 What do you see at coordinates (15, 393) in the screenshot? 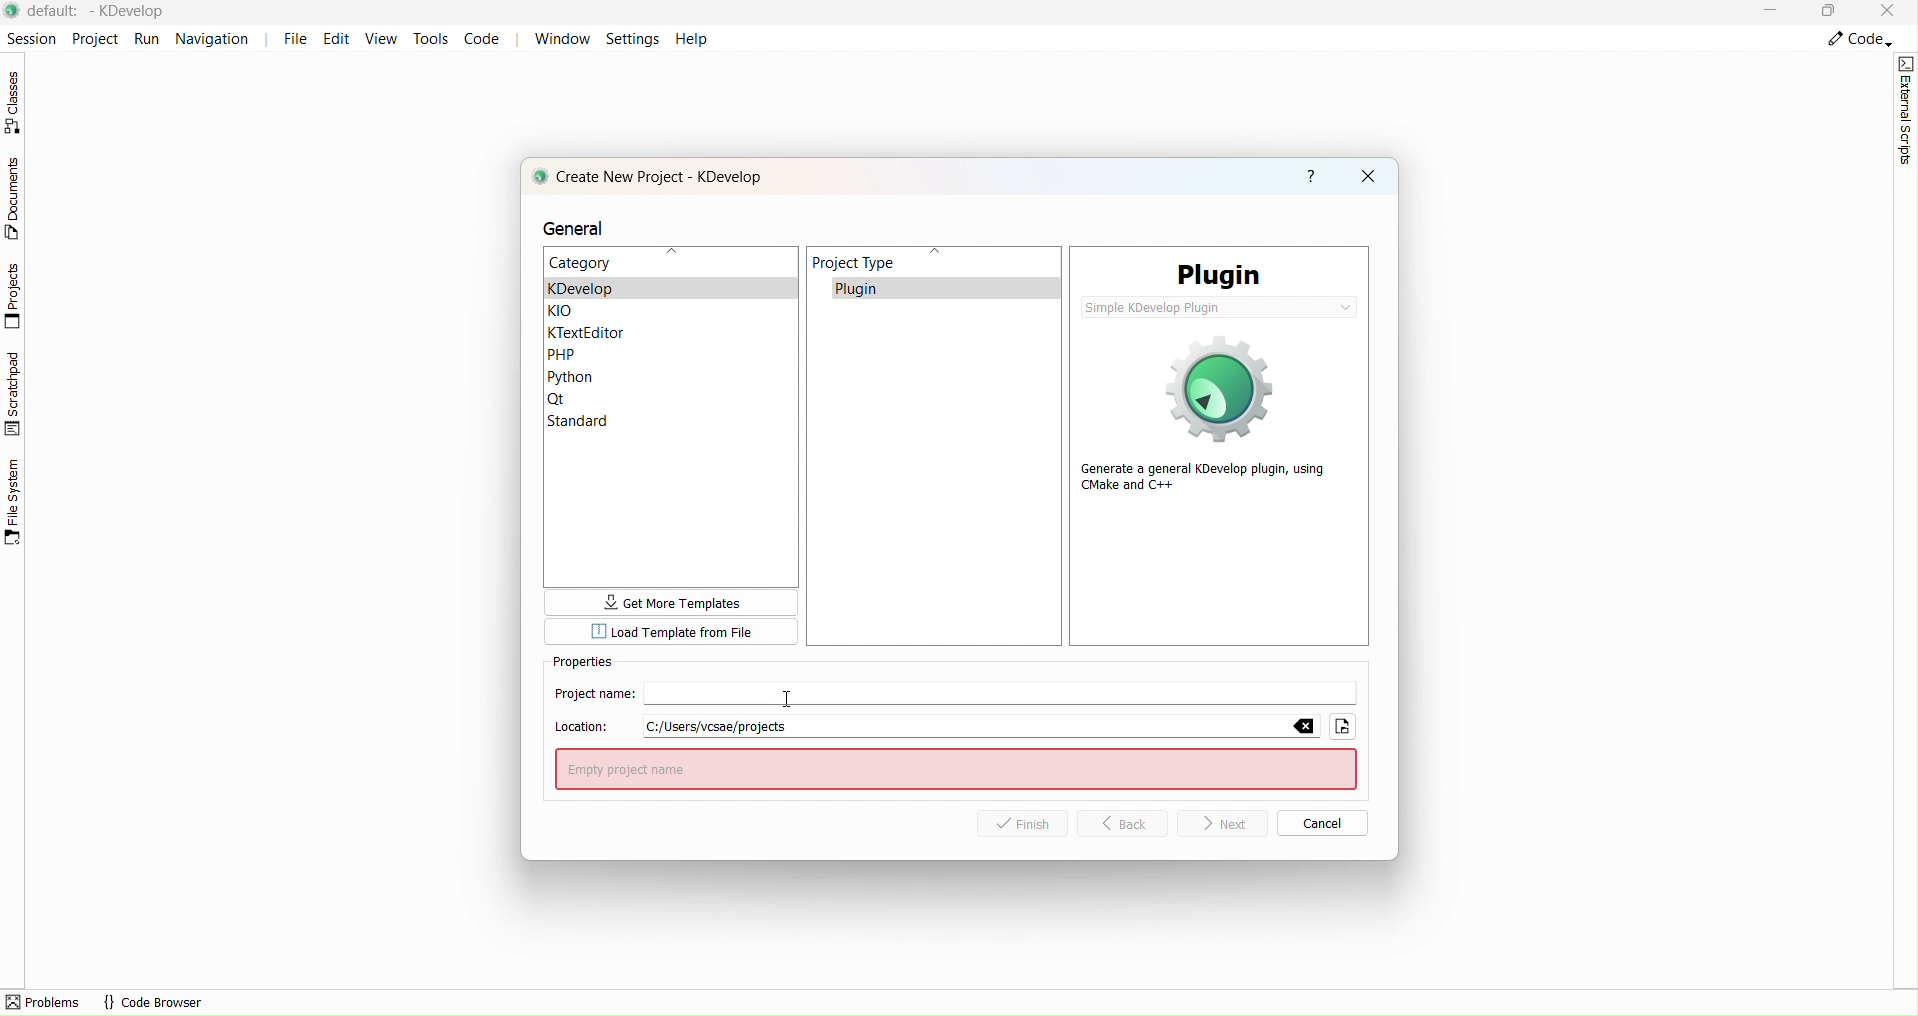
I see `Scratchpad` at bounding box center [15, 393].